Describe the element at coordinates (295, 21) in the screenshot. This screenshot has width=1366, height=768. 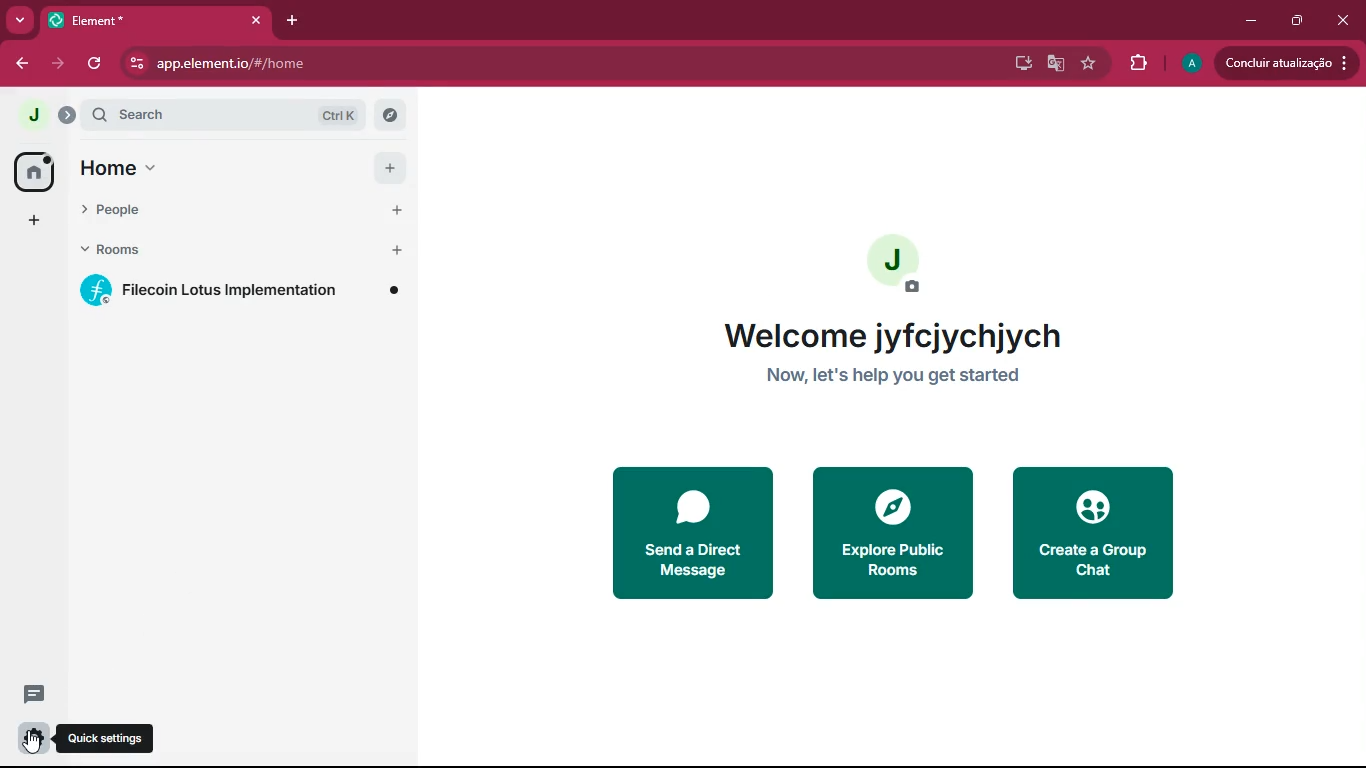
I see `add tab` at that location.